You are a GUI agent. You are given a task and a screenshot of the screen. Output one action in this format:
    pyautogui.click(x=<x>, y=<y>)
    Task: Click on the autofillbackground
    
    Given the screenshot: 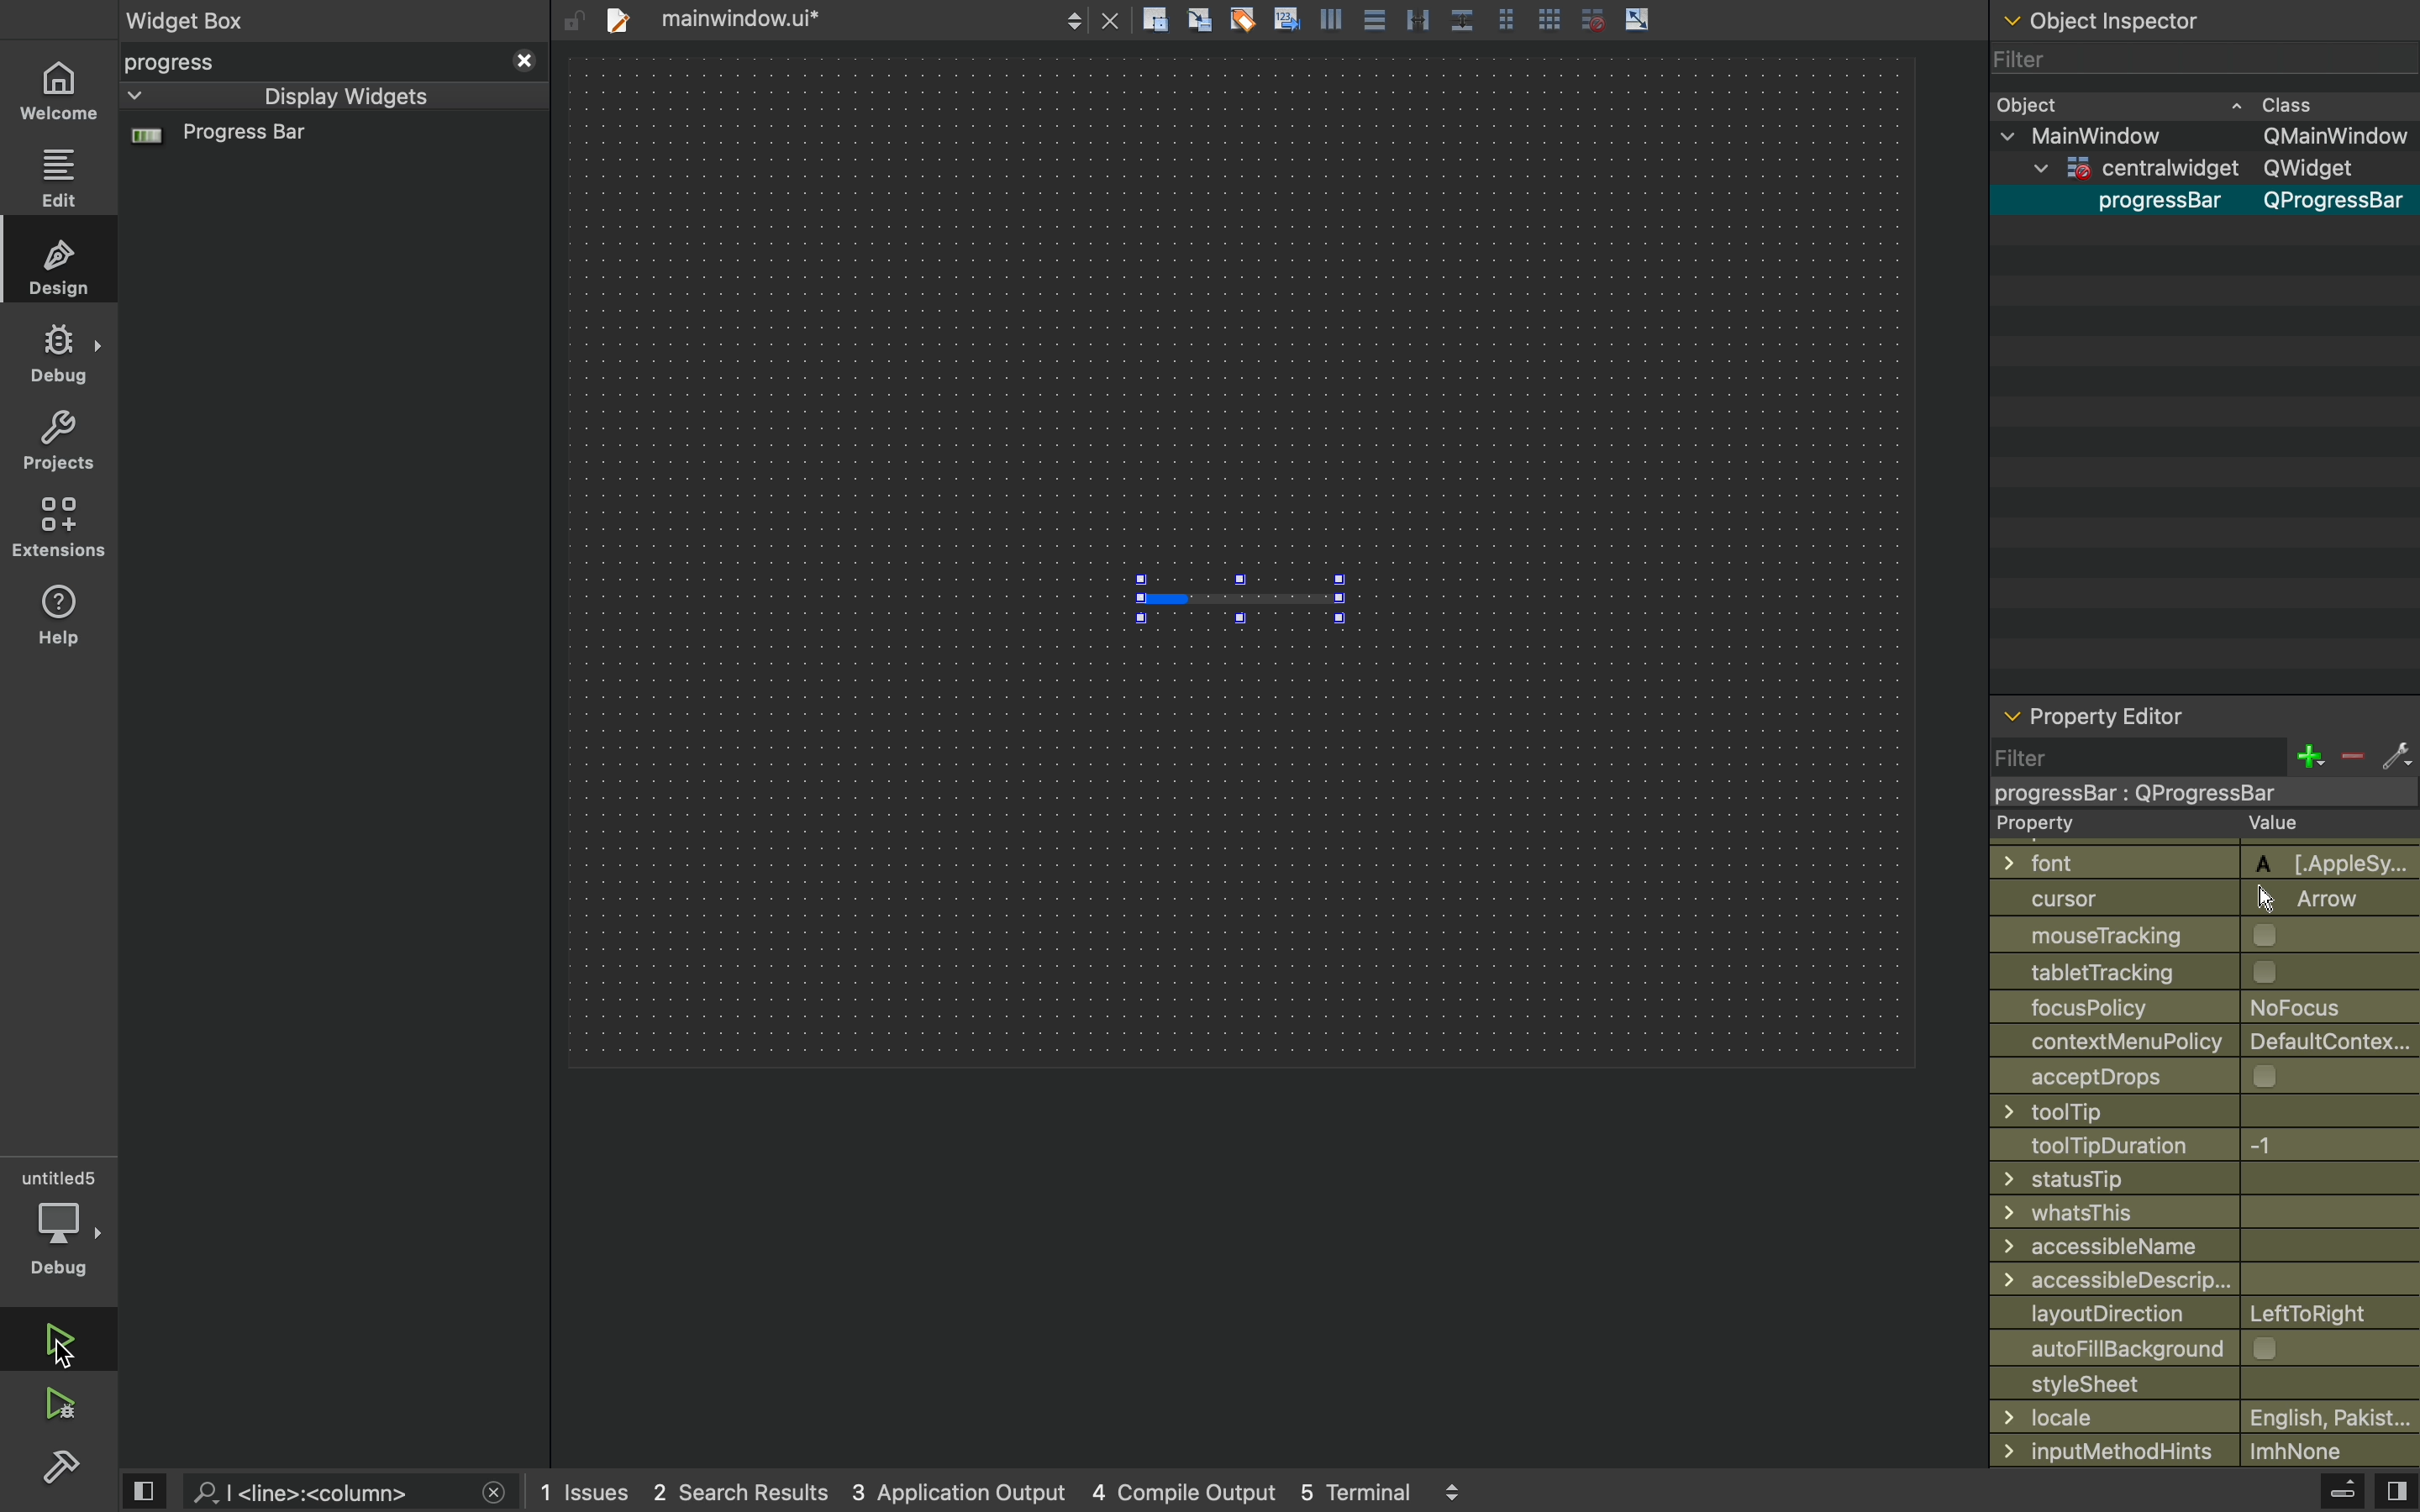 What is the action you would take?
    pyautogui.click(x=2210, y=1348)
    